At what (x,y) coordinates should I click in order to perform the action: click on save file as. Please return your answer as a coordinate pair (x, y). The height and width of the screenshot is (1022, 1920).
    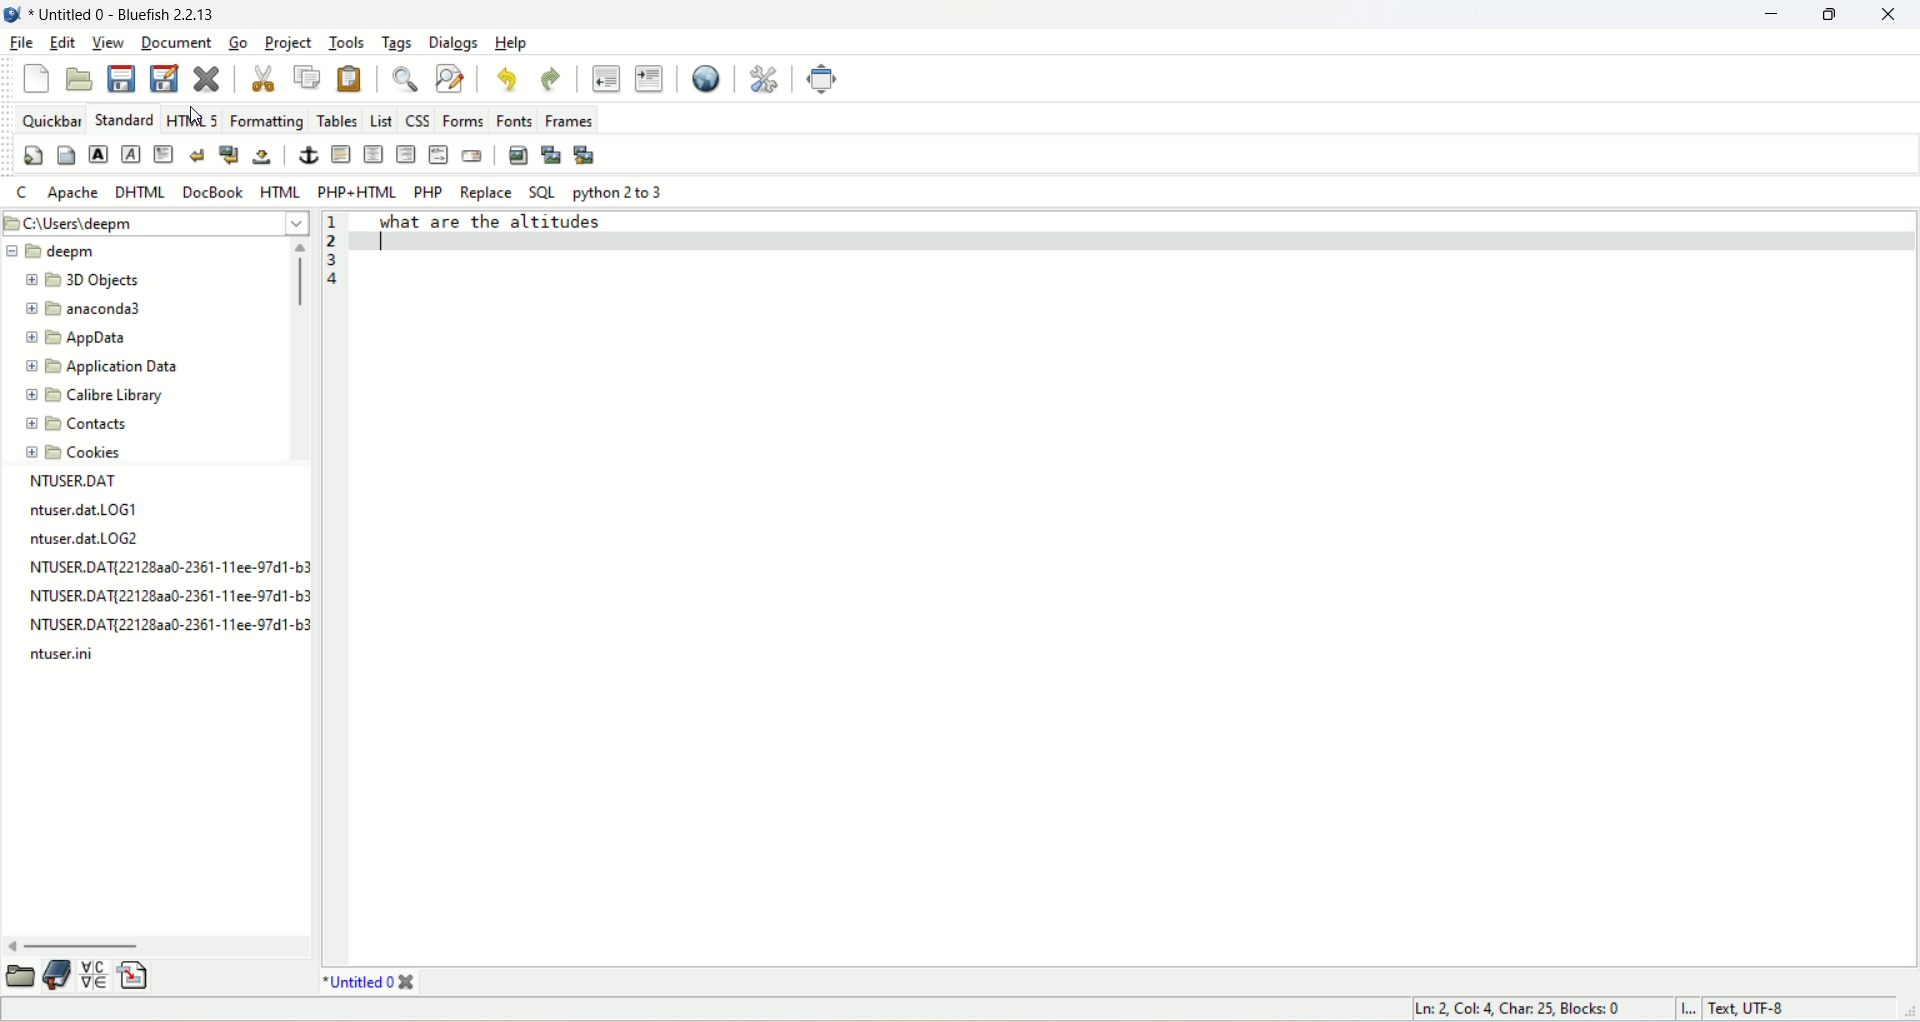
    Looking at the image, I should click on (167, 79).